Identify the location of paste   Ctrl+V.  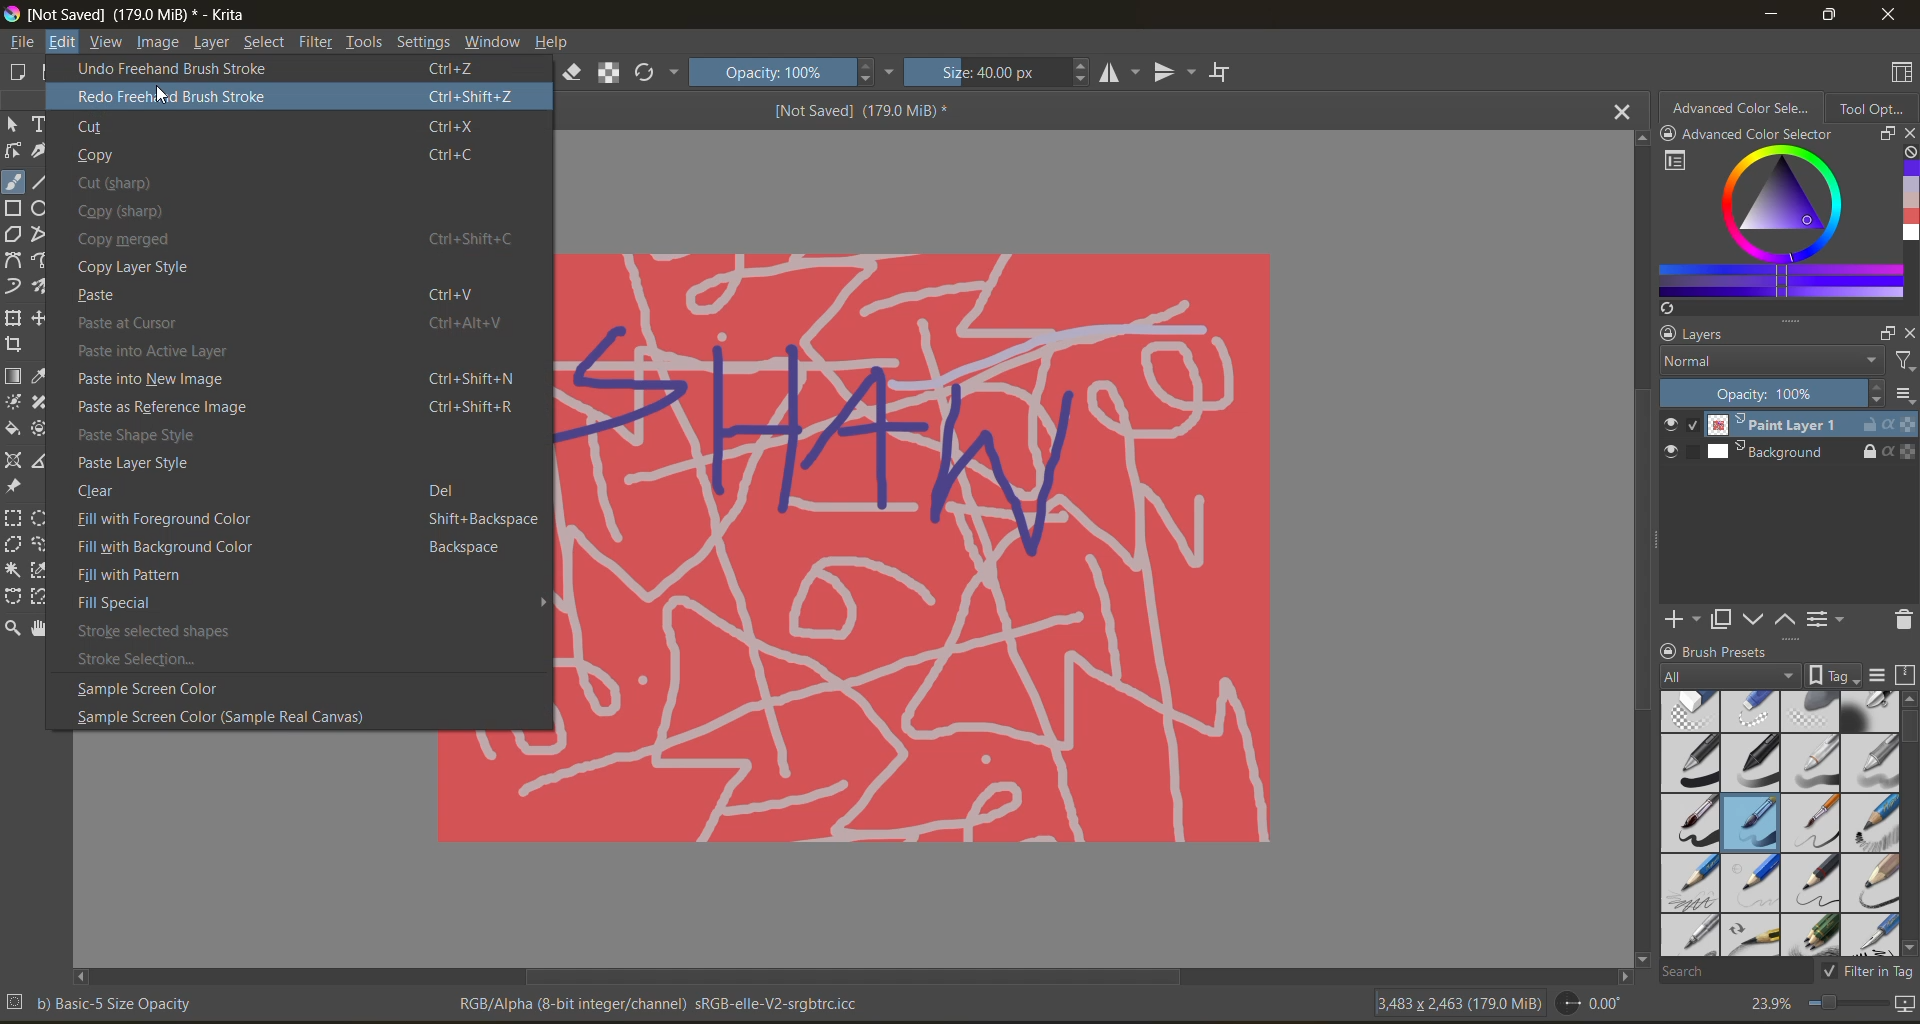
(285, 296).